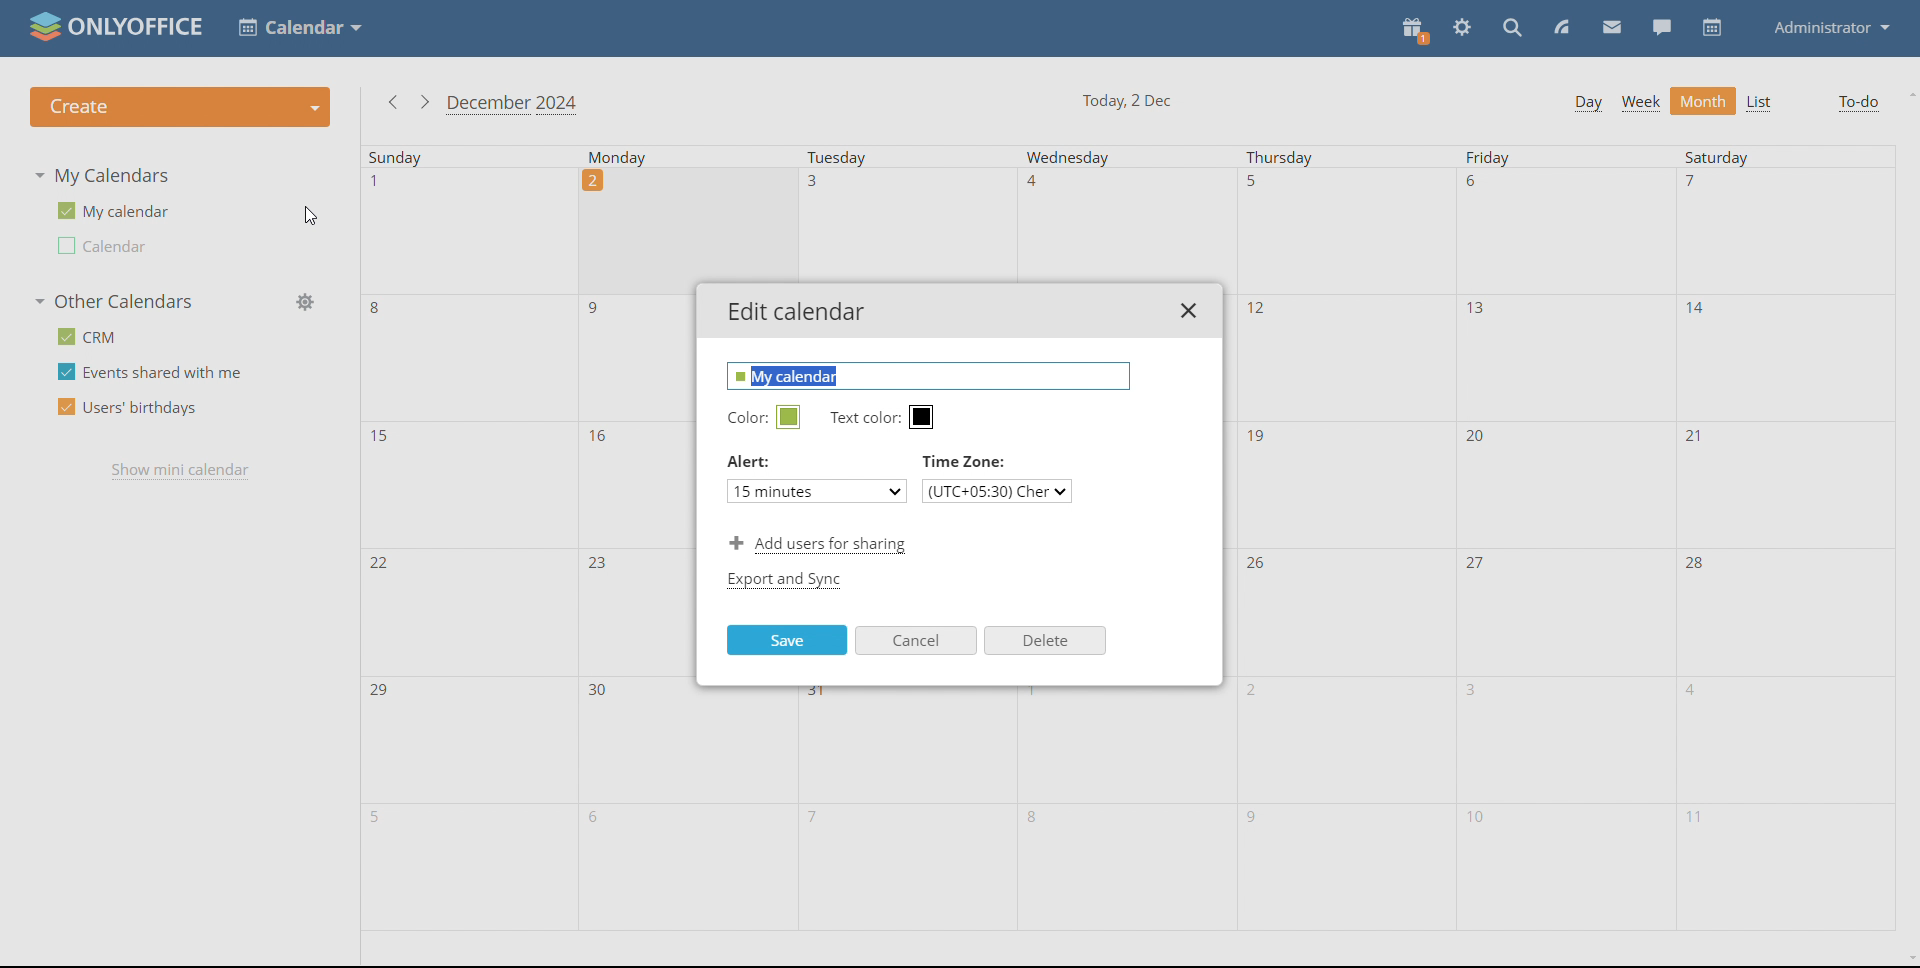 The width and height of the screenshot is (1920, 968). What do you see at coordinates (1123, 158) in the screenshot?
I see `Wednesday` at bounding box center [1123, 158].